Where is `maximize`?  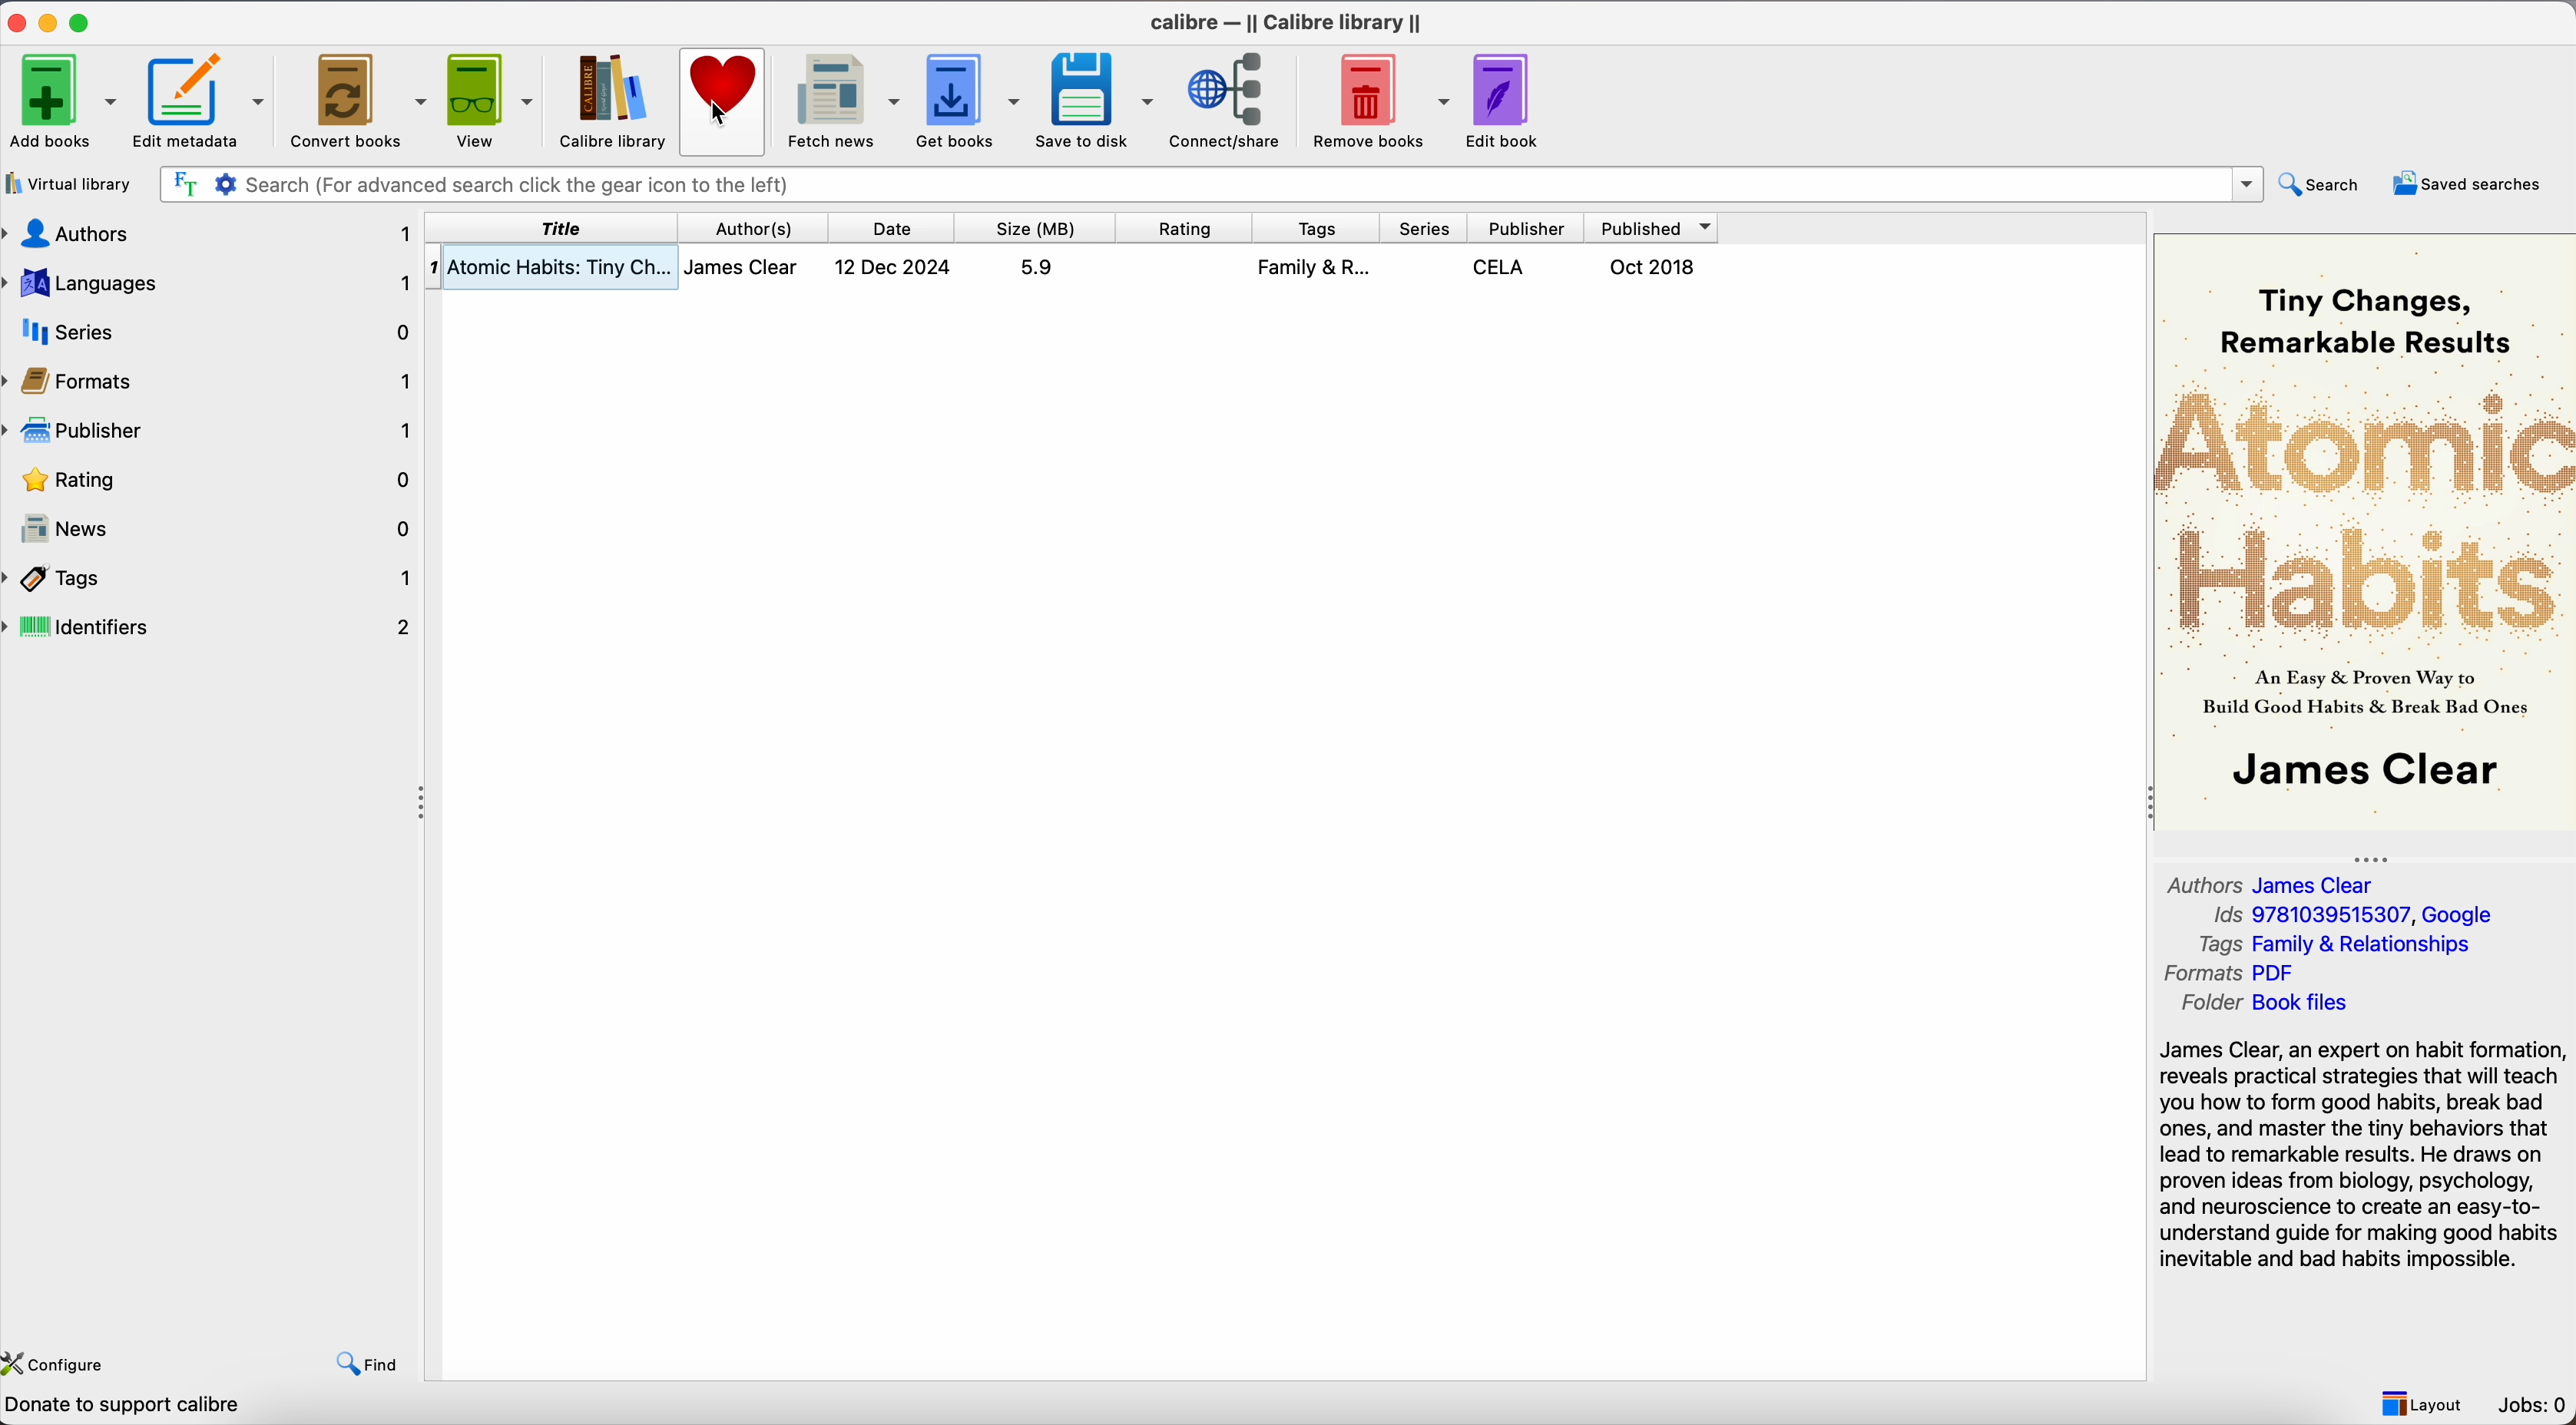 maximize is located at coordinates (85, 19).